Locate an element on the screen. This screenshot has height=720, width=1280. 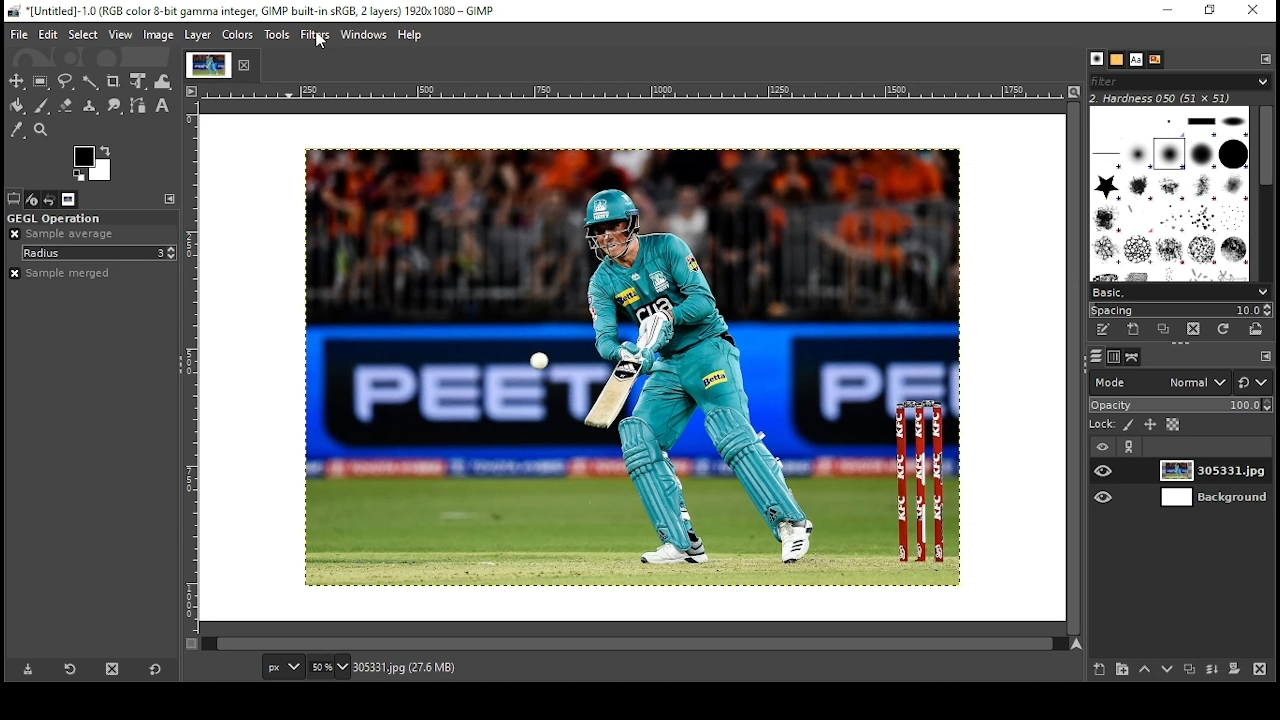
layers is located at coordinates (1097, 357).